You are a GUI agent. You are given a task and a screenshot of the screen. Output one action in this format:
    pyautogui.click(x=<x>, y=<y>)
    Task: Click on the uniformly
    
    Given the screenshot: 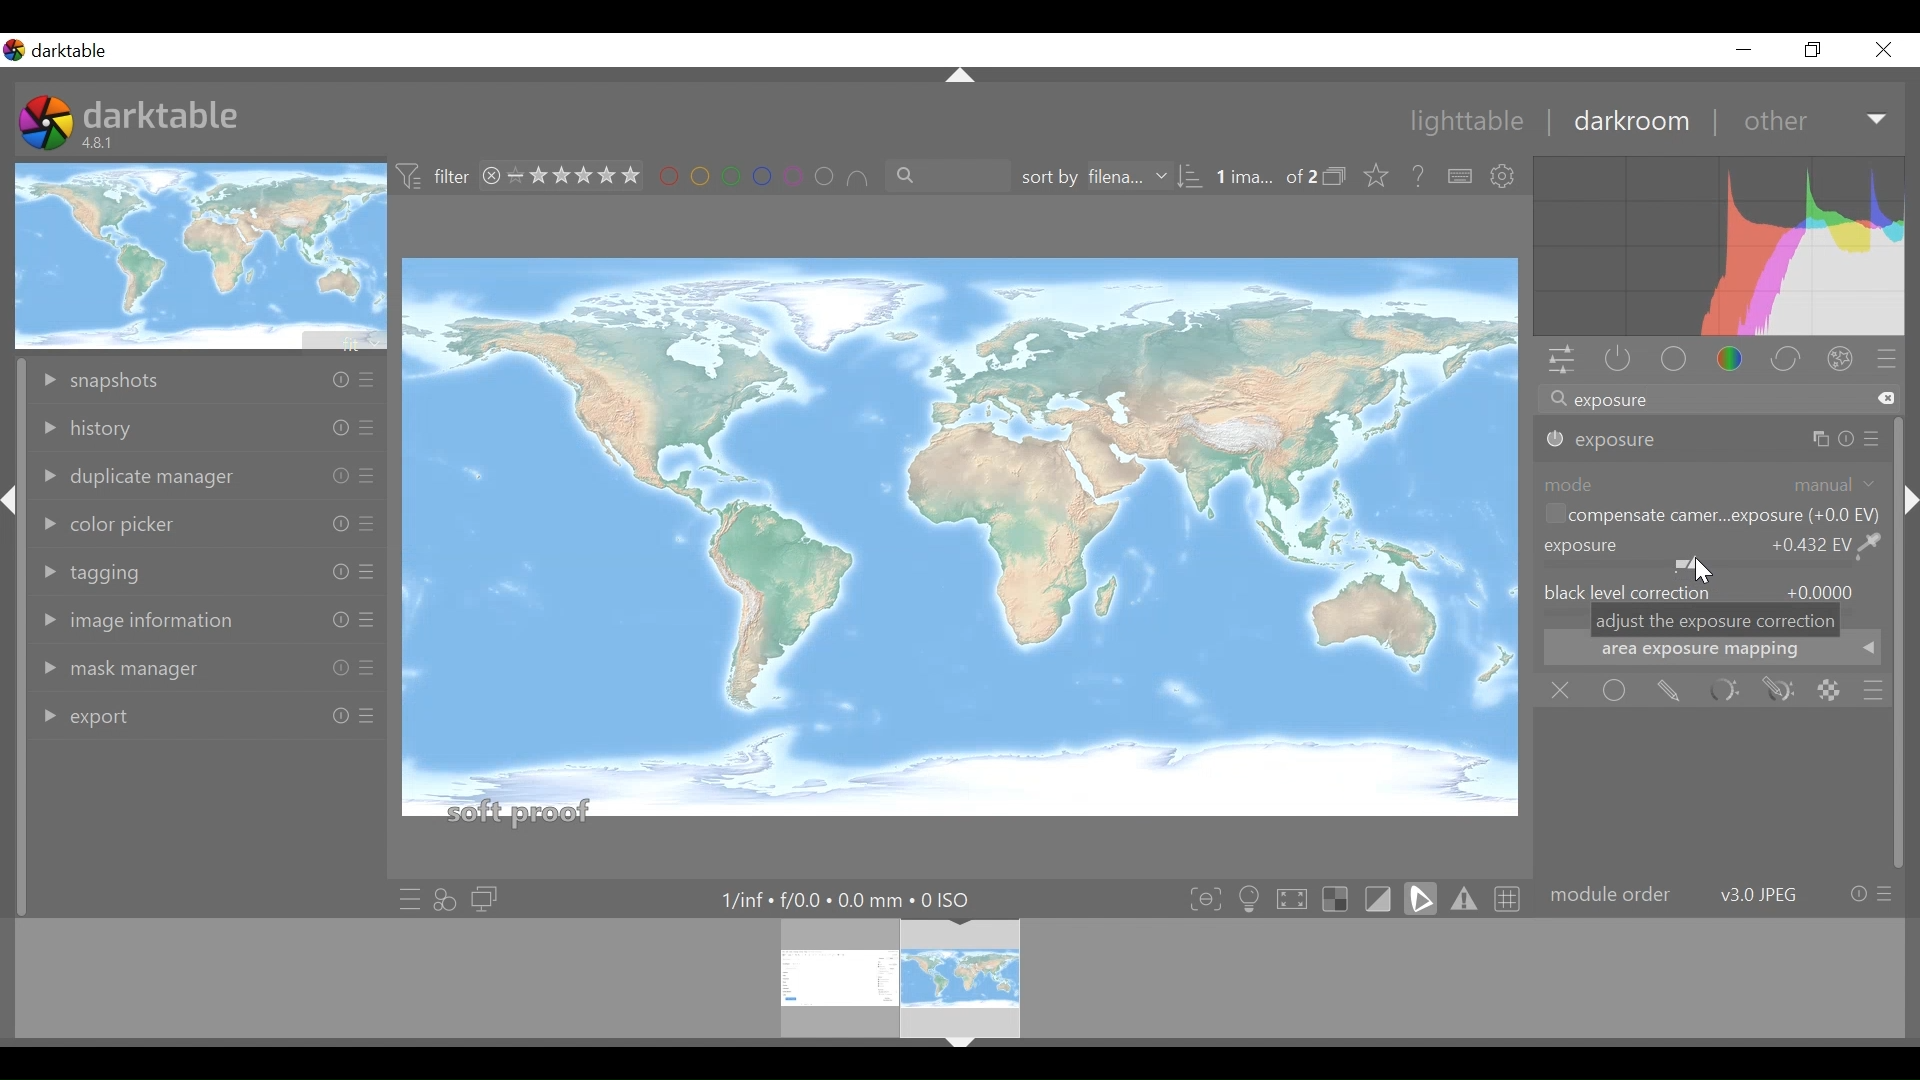 What is the action you would take?
    pyautogui.click(x=1616, y=690)
    